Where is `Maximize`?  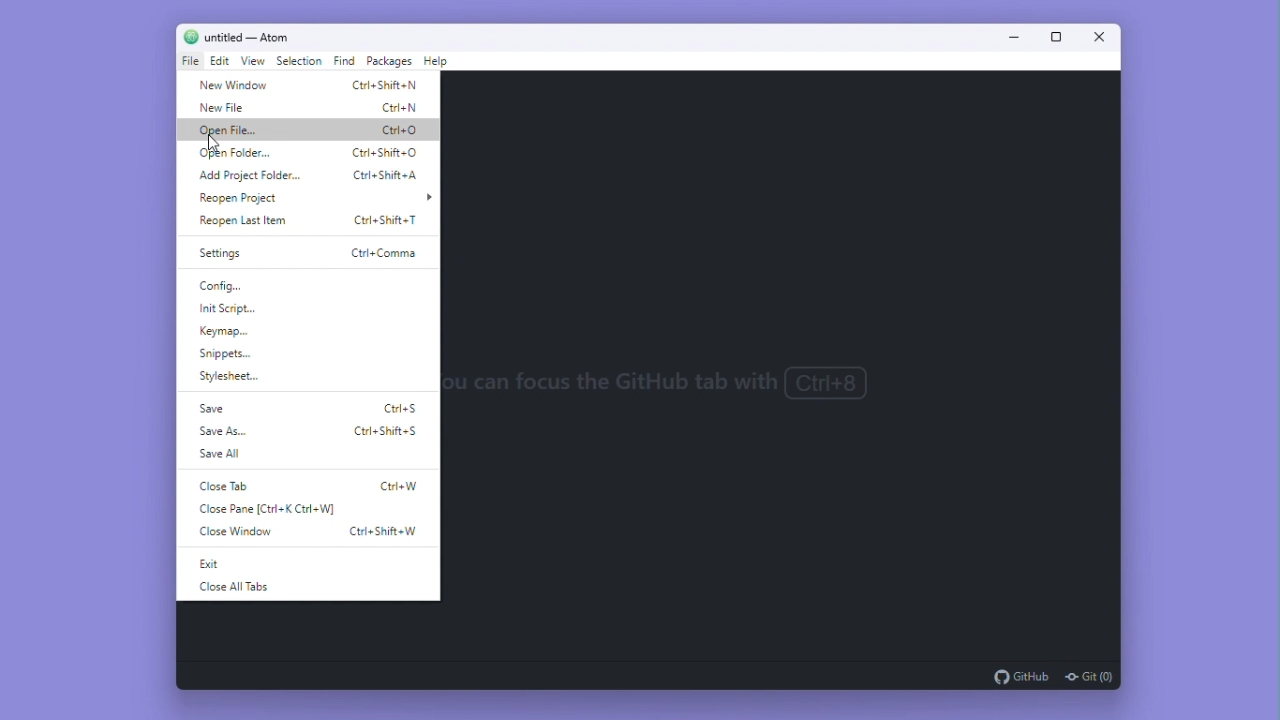 Maximize is located at coordinates (1050, 37).